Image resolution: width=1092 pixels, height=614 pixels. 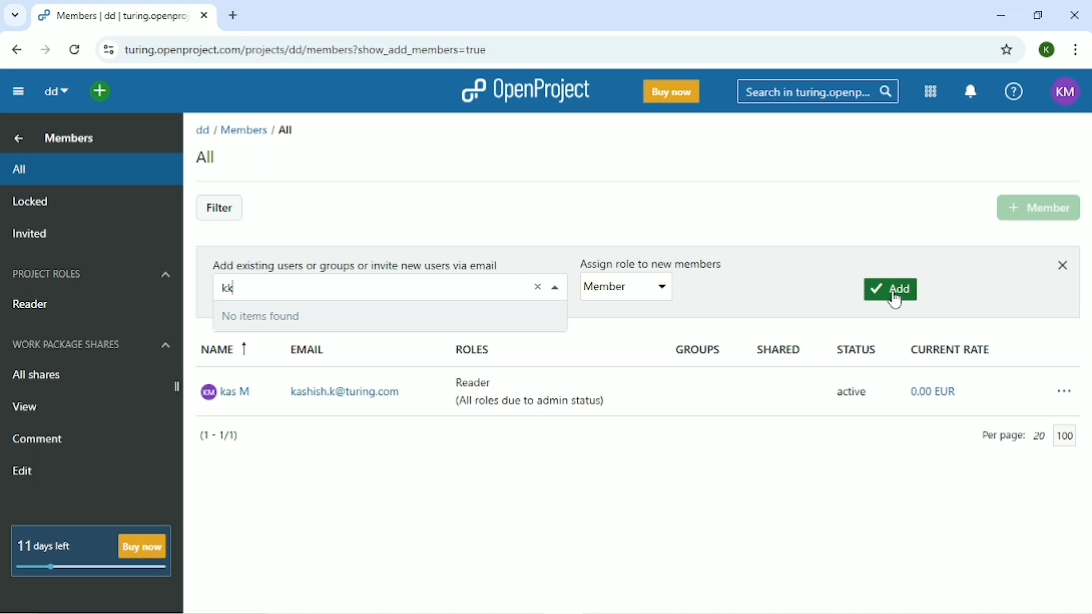 What do you see at coordinates (952, 348) in the screenshot?
I see `Current rate` at bounding box center [952, 348].